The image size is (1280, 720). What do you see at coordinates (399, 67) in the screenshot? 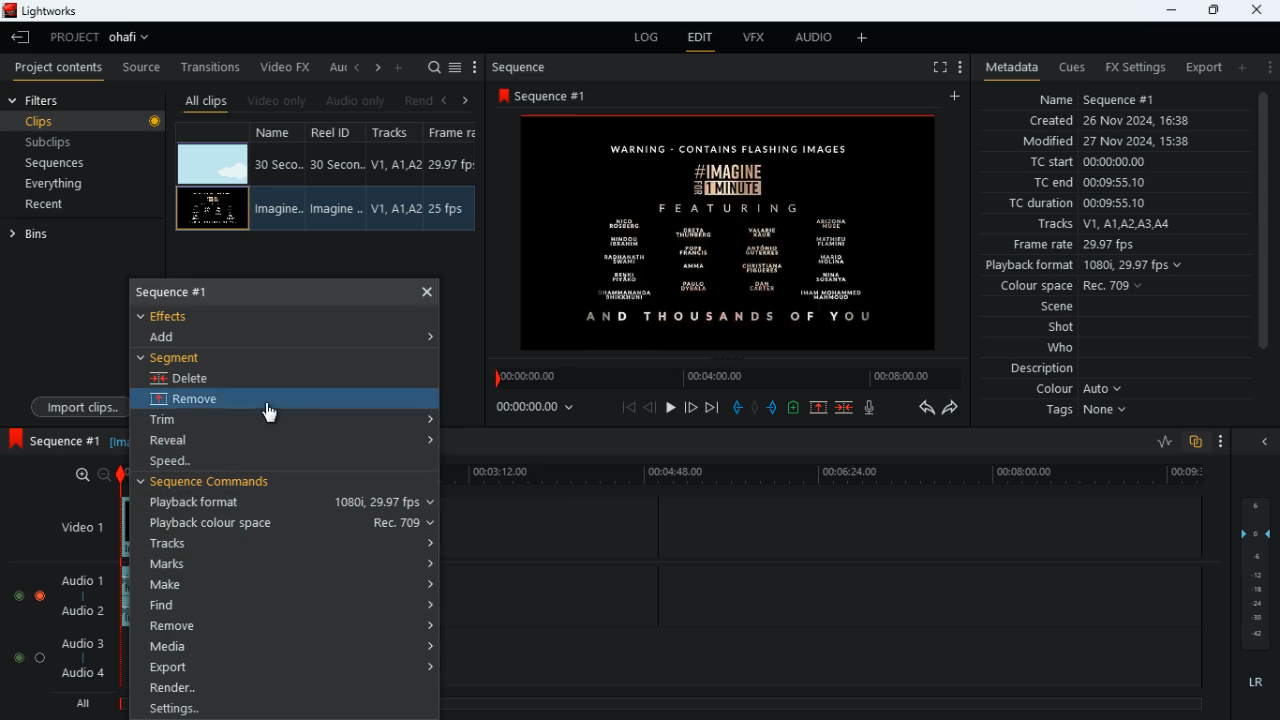
I see `more` at bounding box center [399, 67].